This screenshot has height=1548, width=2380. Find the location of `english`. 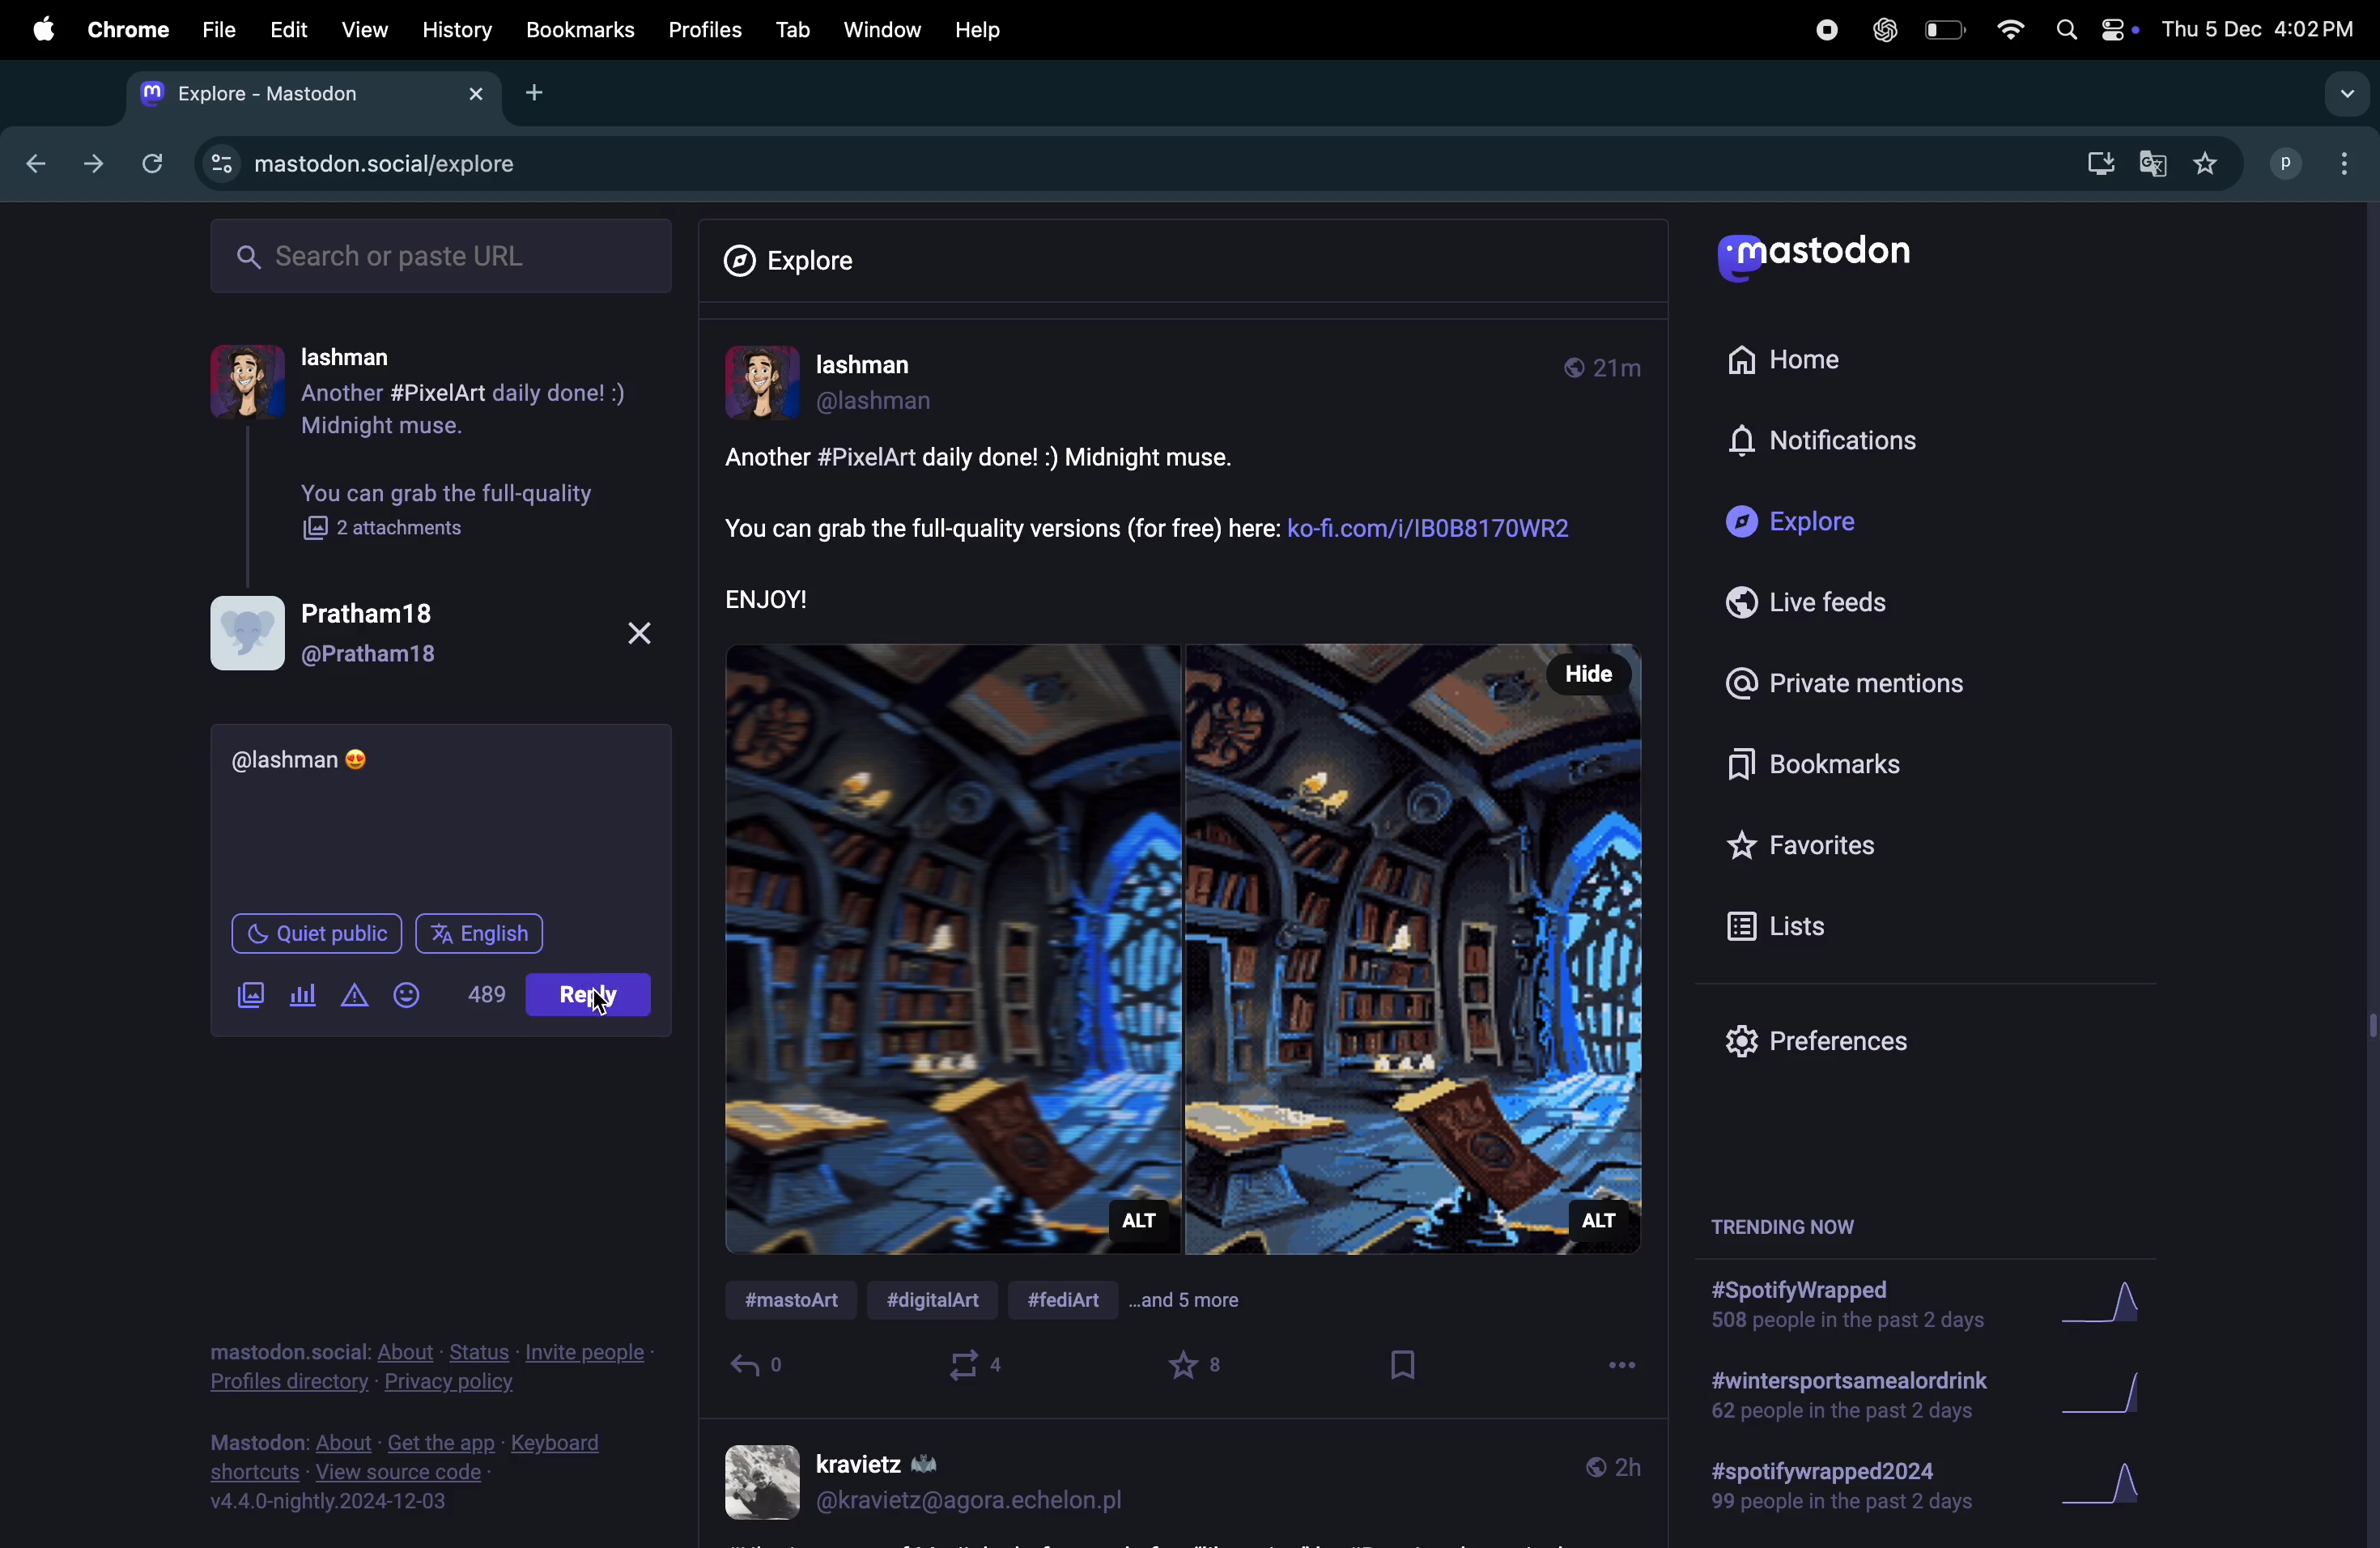

english is located at coordinates (485, 931).